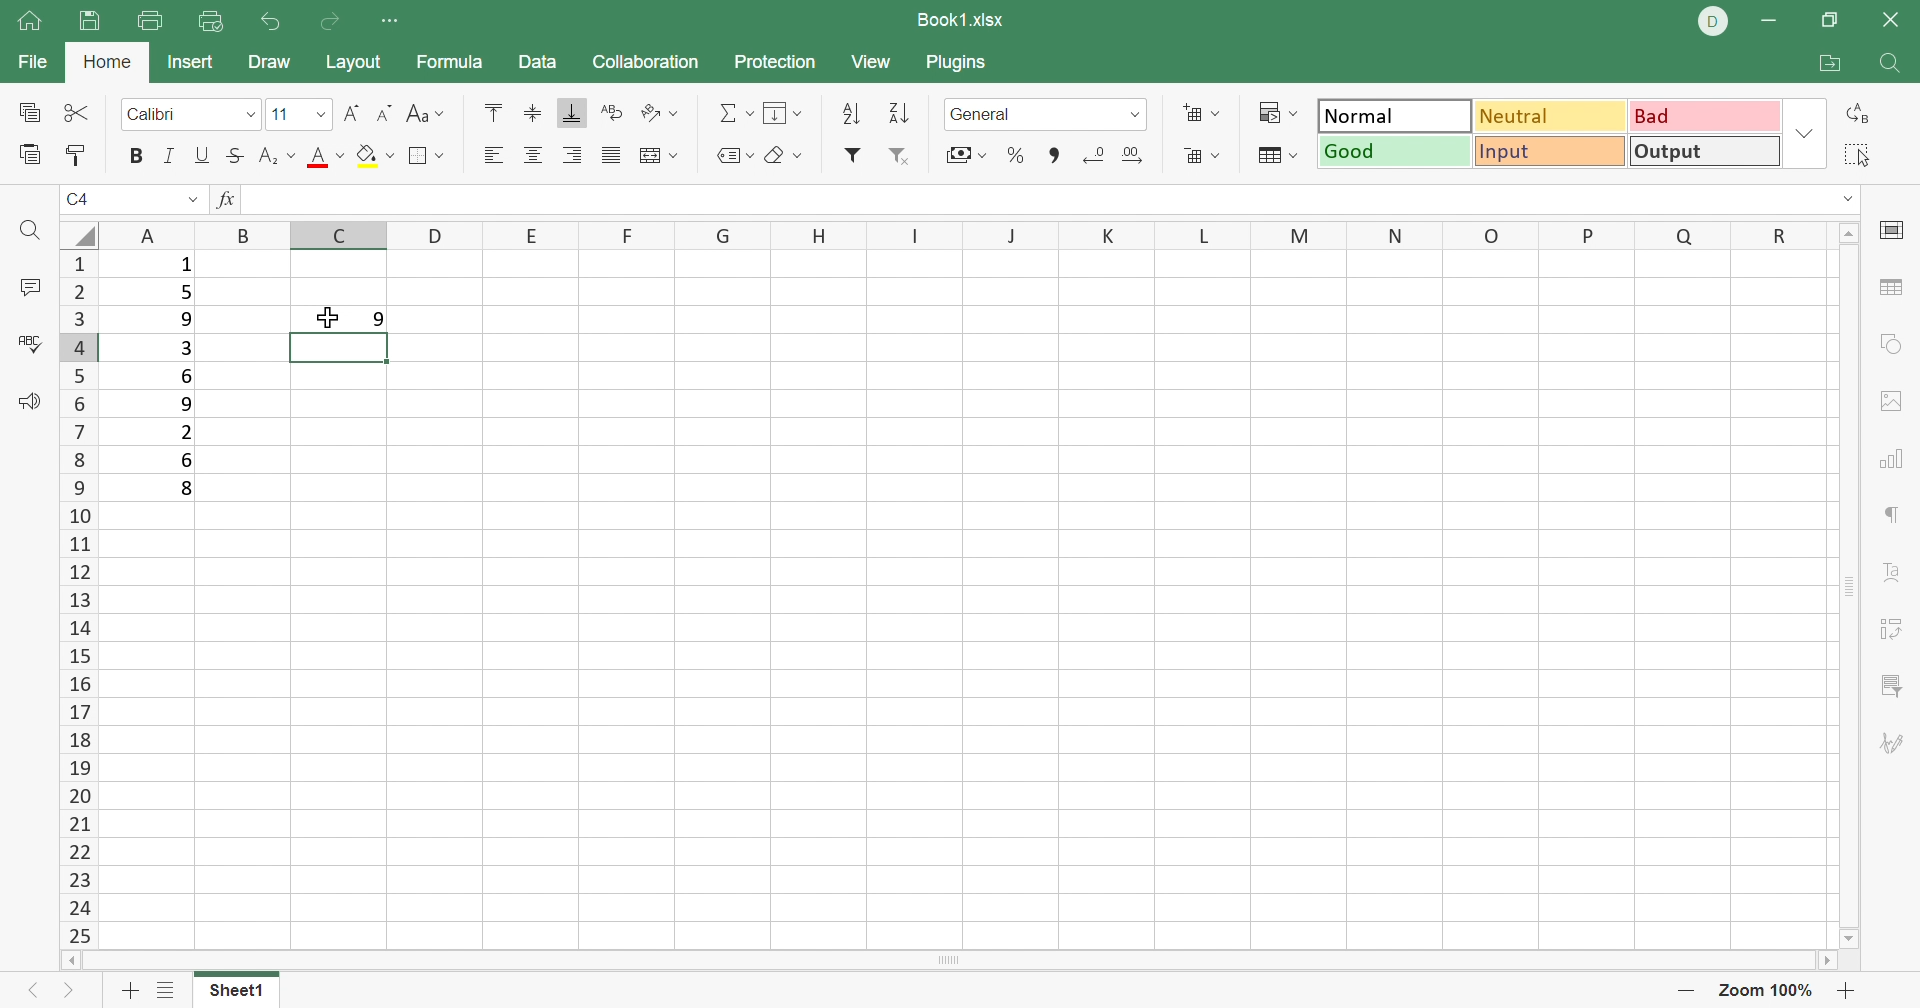  I want to click on Zoom in, so click(1845, 990).